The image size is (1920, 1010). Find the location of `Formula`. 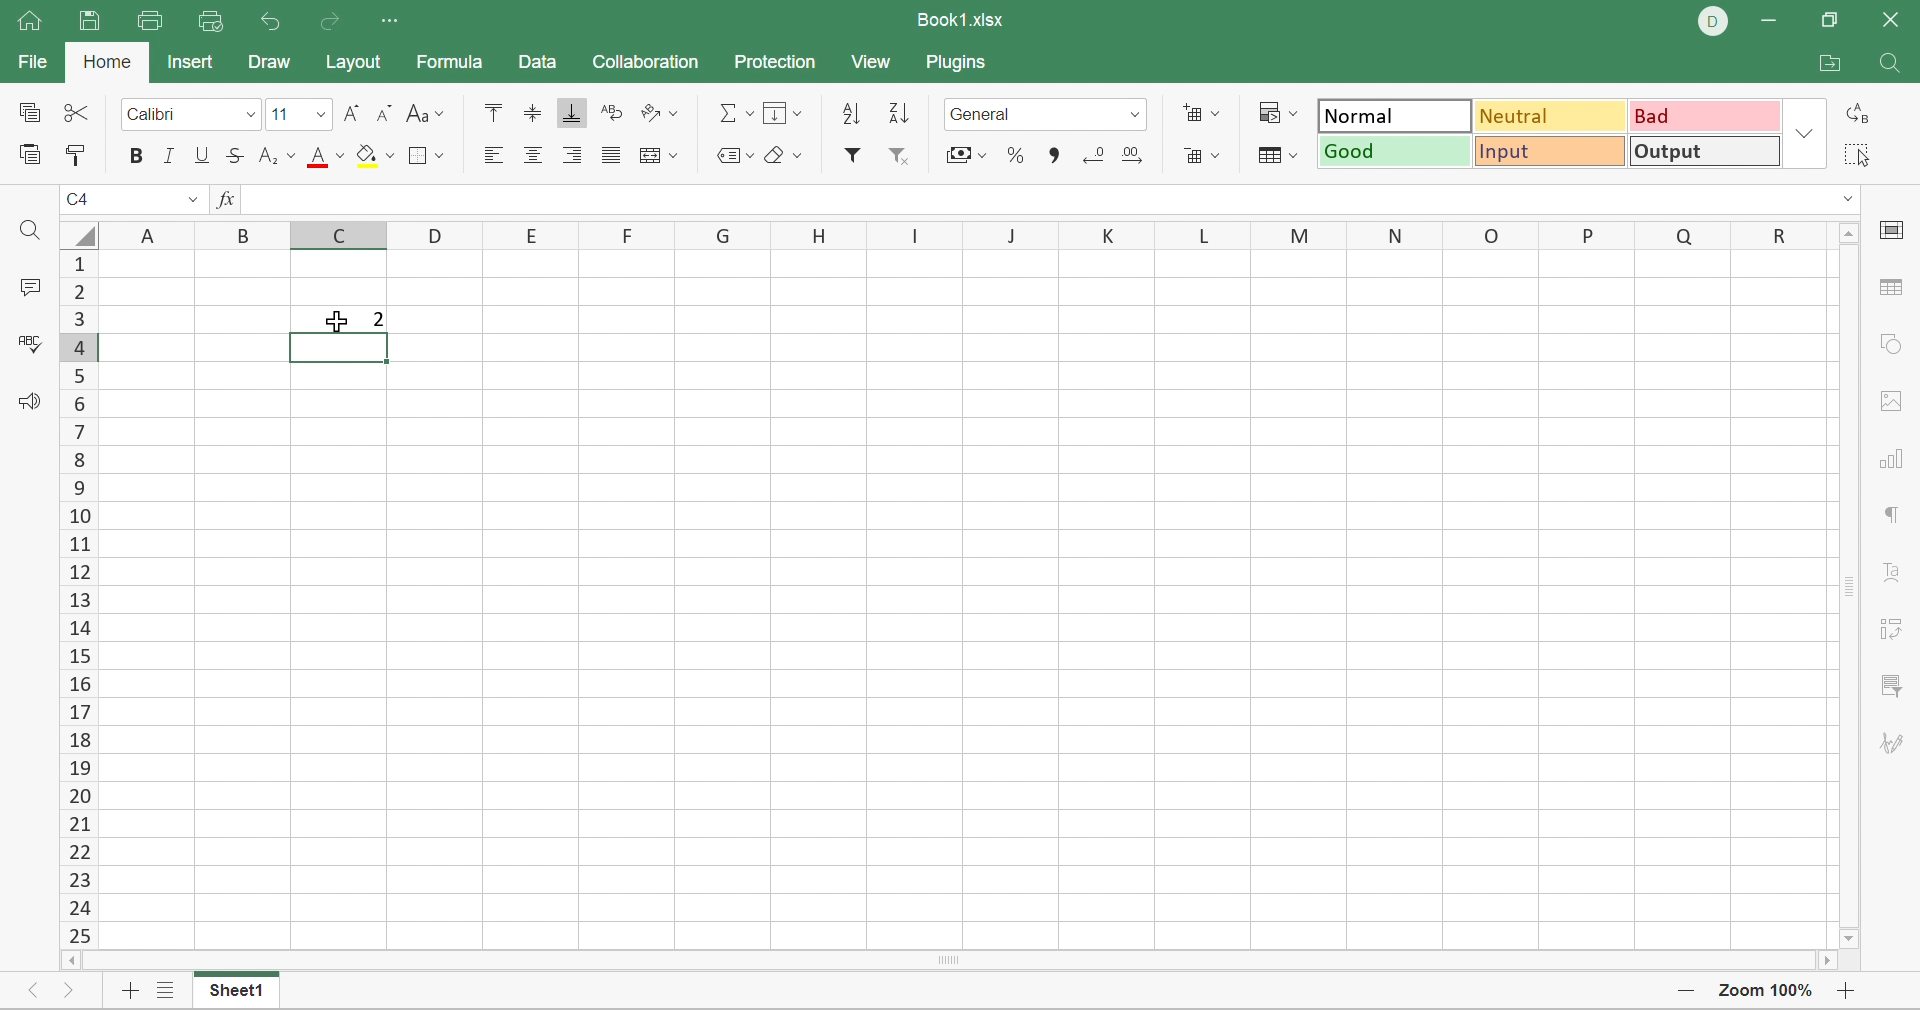

Formula is located at coordinates (458, 65).